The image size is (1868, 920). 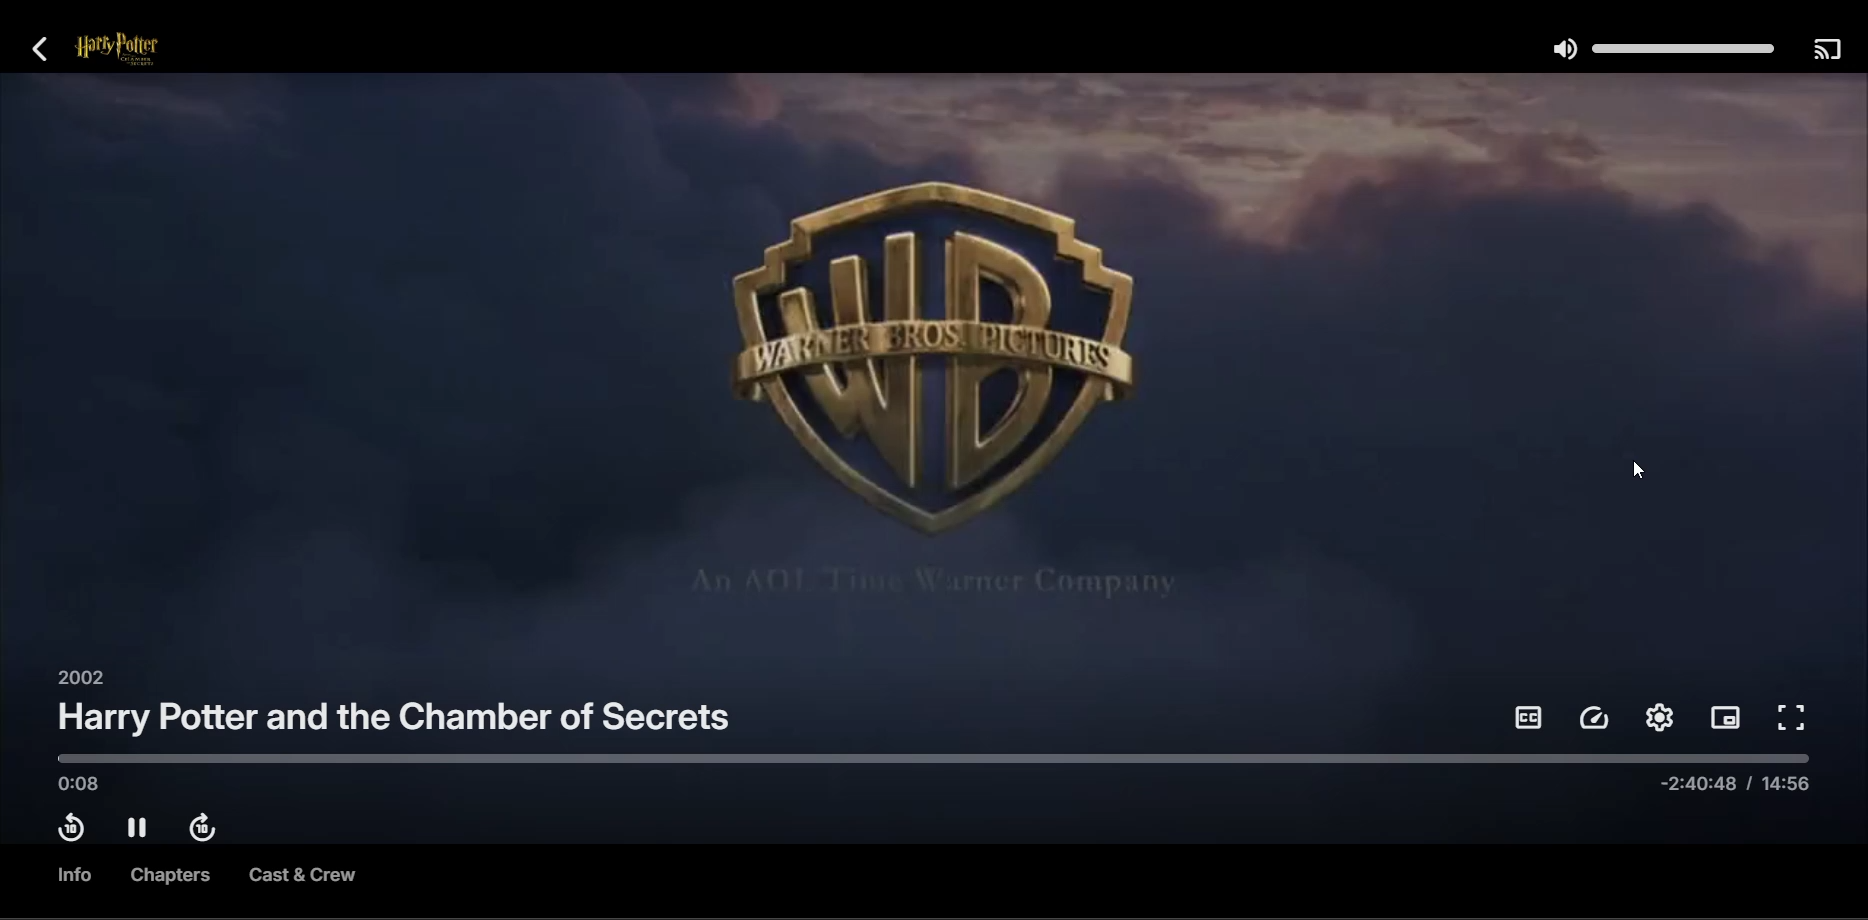 I want to click on Volume, so click(x=1658, y=49).